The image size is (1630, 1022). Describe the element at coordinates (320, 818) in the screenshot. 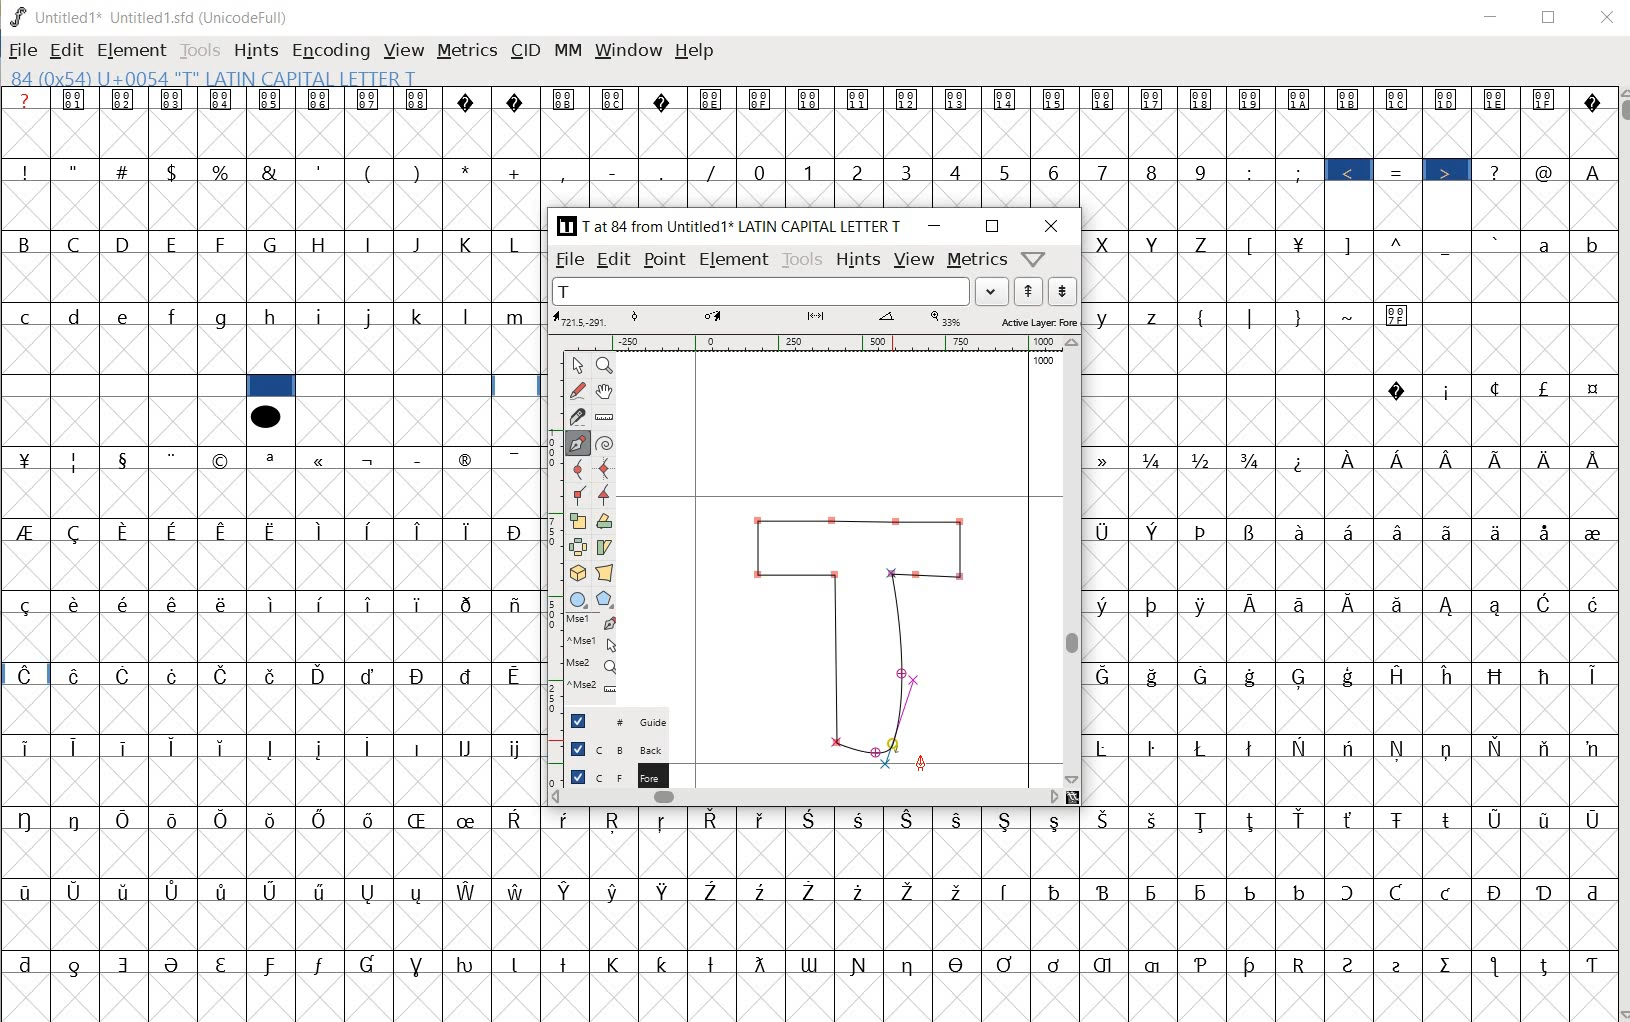

I see `Symbol` at that location.